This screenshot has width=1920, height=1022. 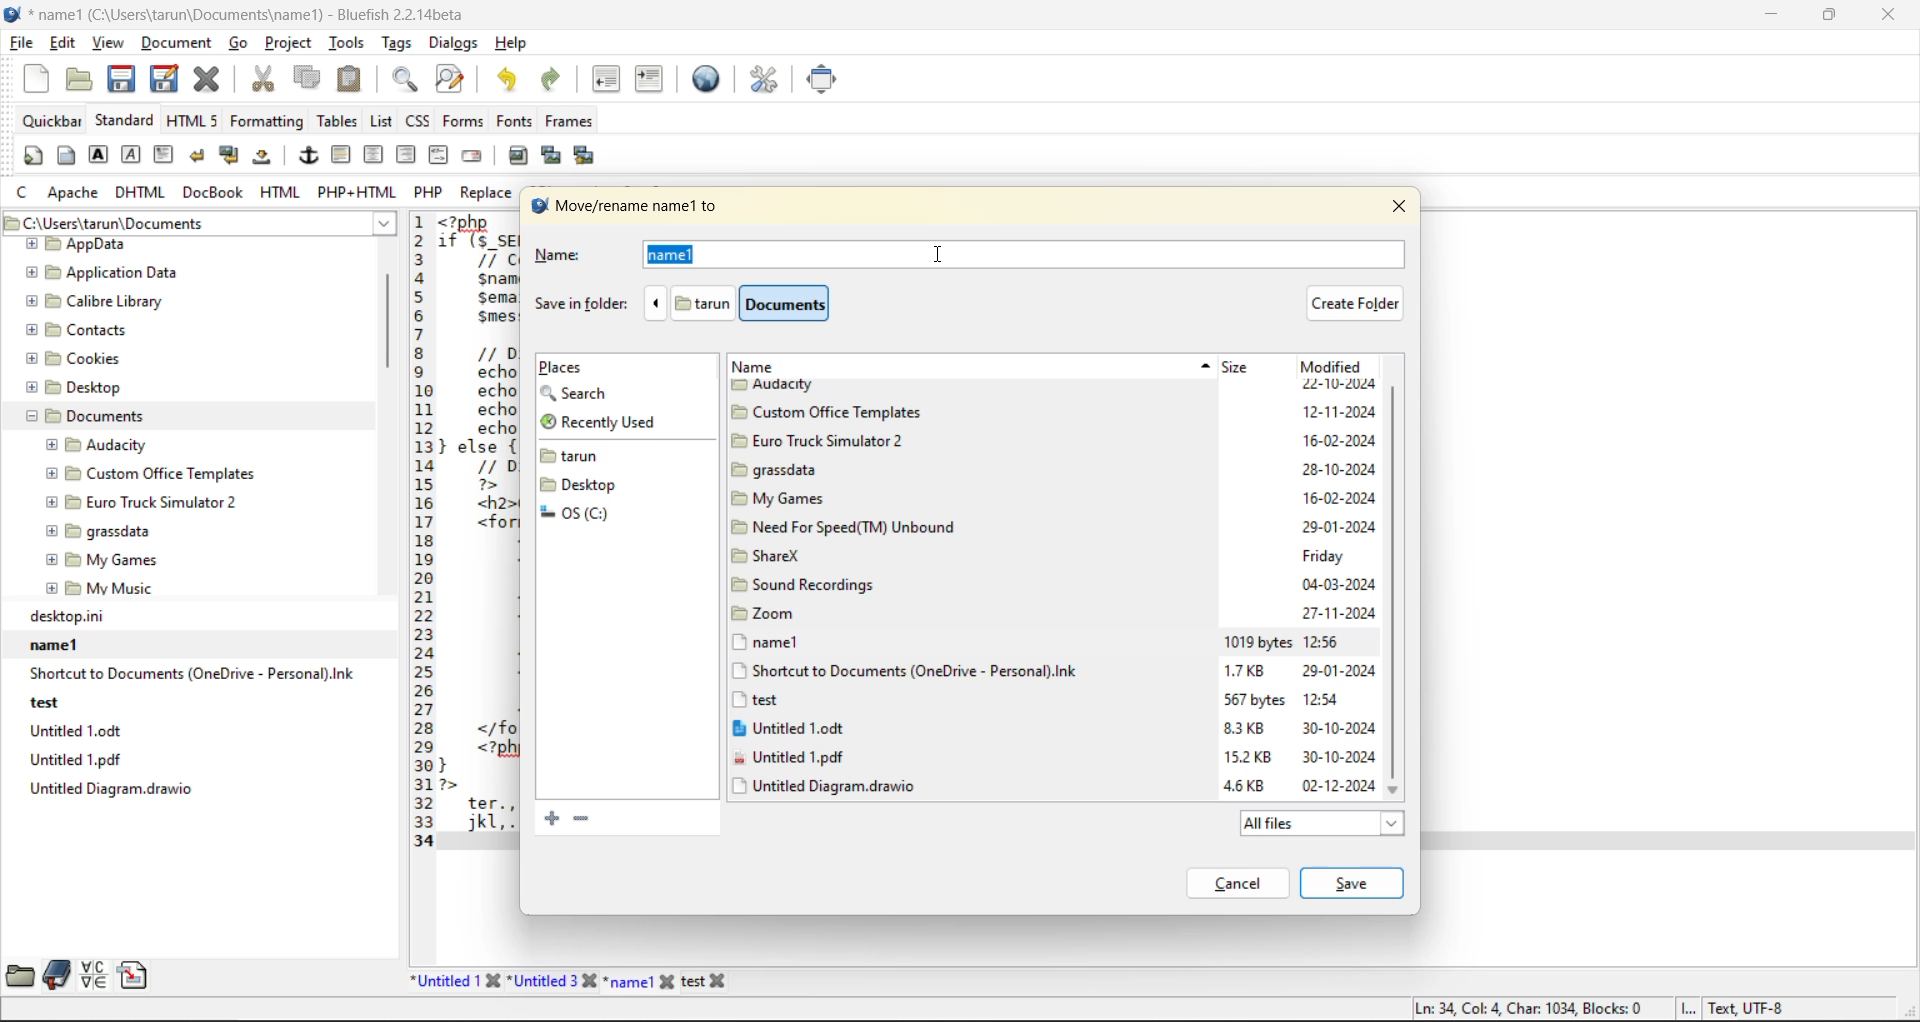 I want to click on dhtml, so click(x=141, y=193).